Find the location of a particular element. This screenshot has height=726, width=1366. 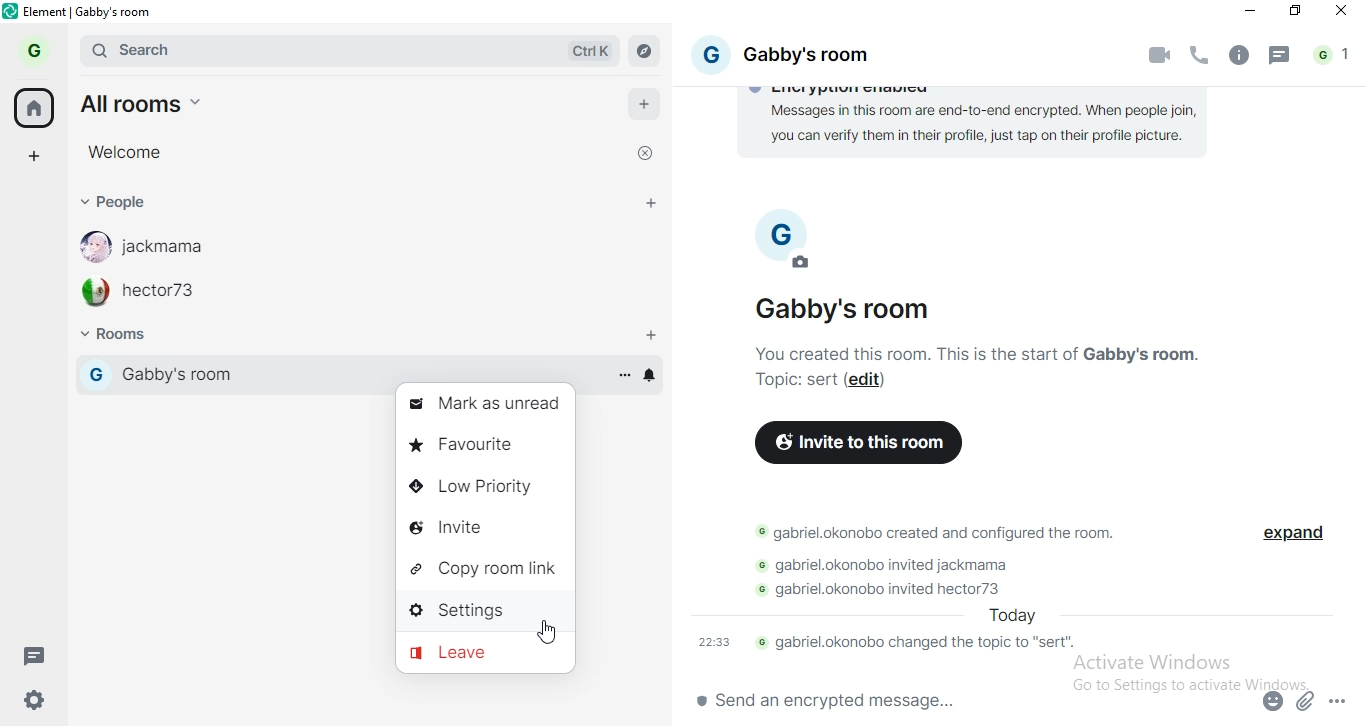

favourite is located at coordinates (487, 445).